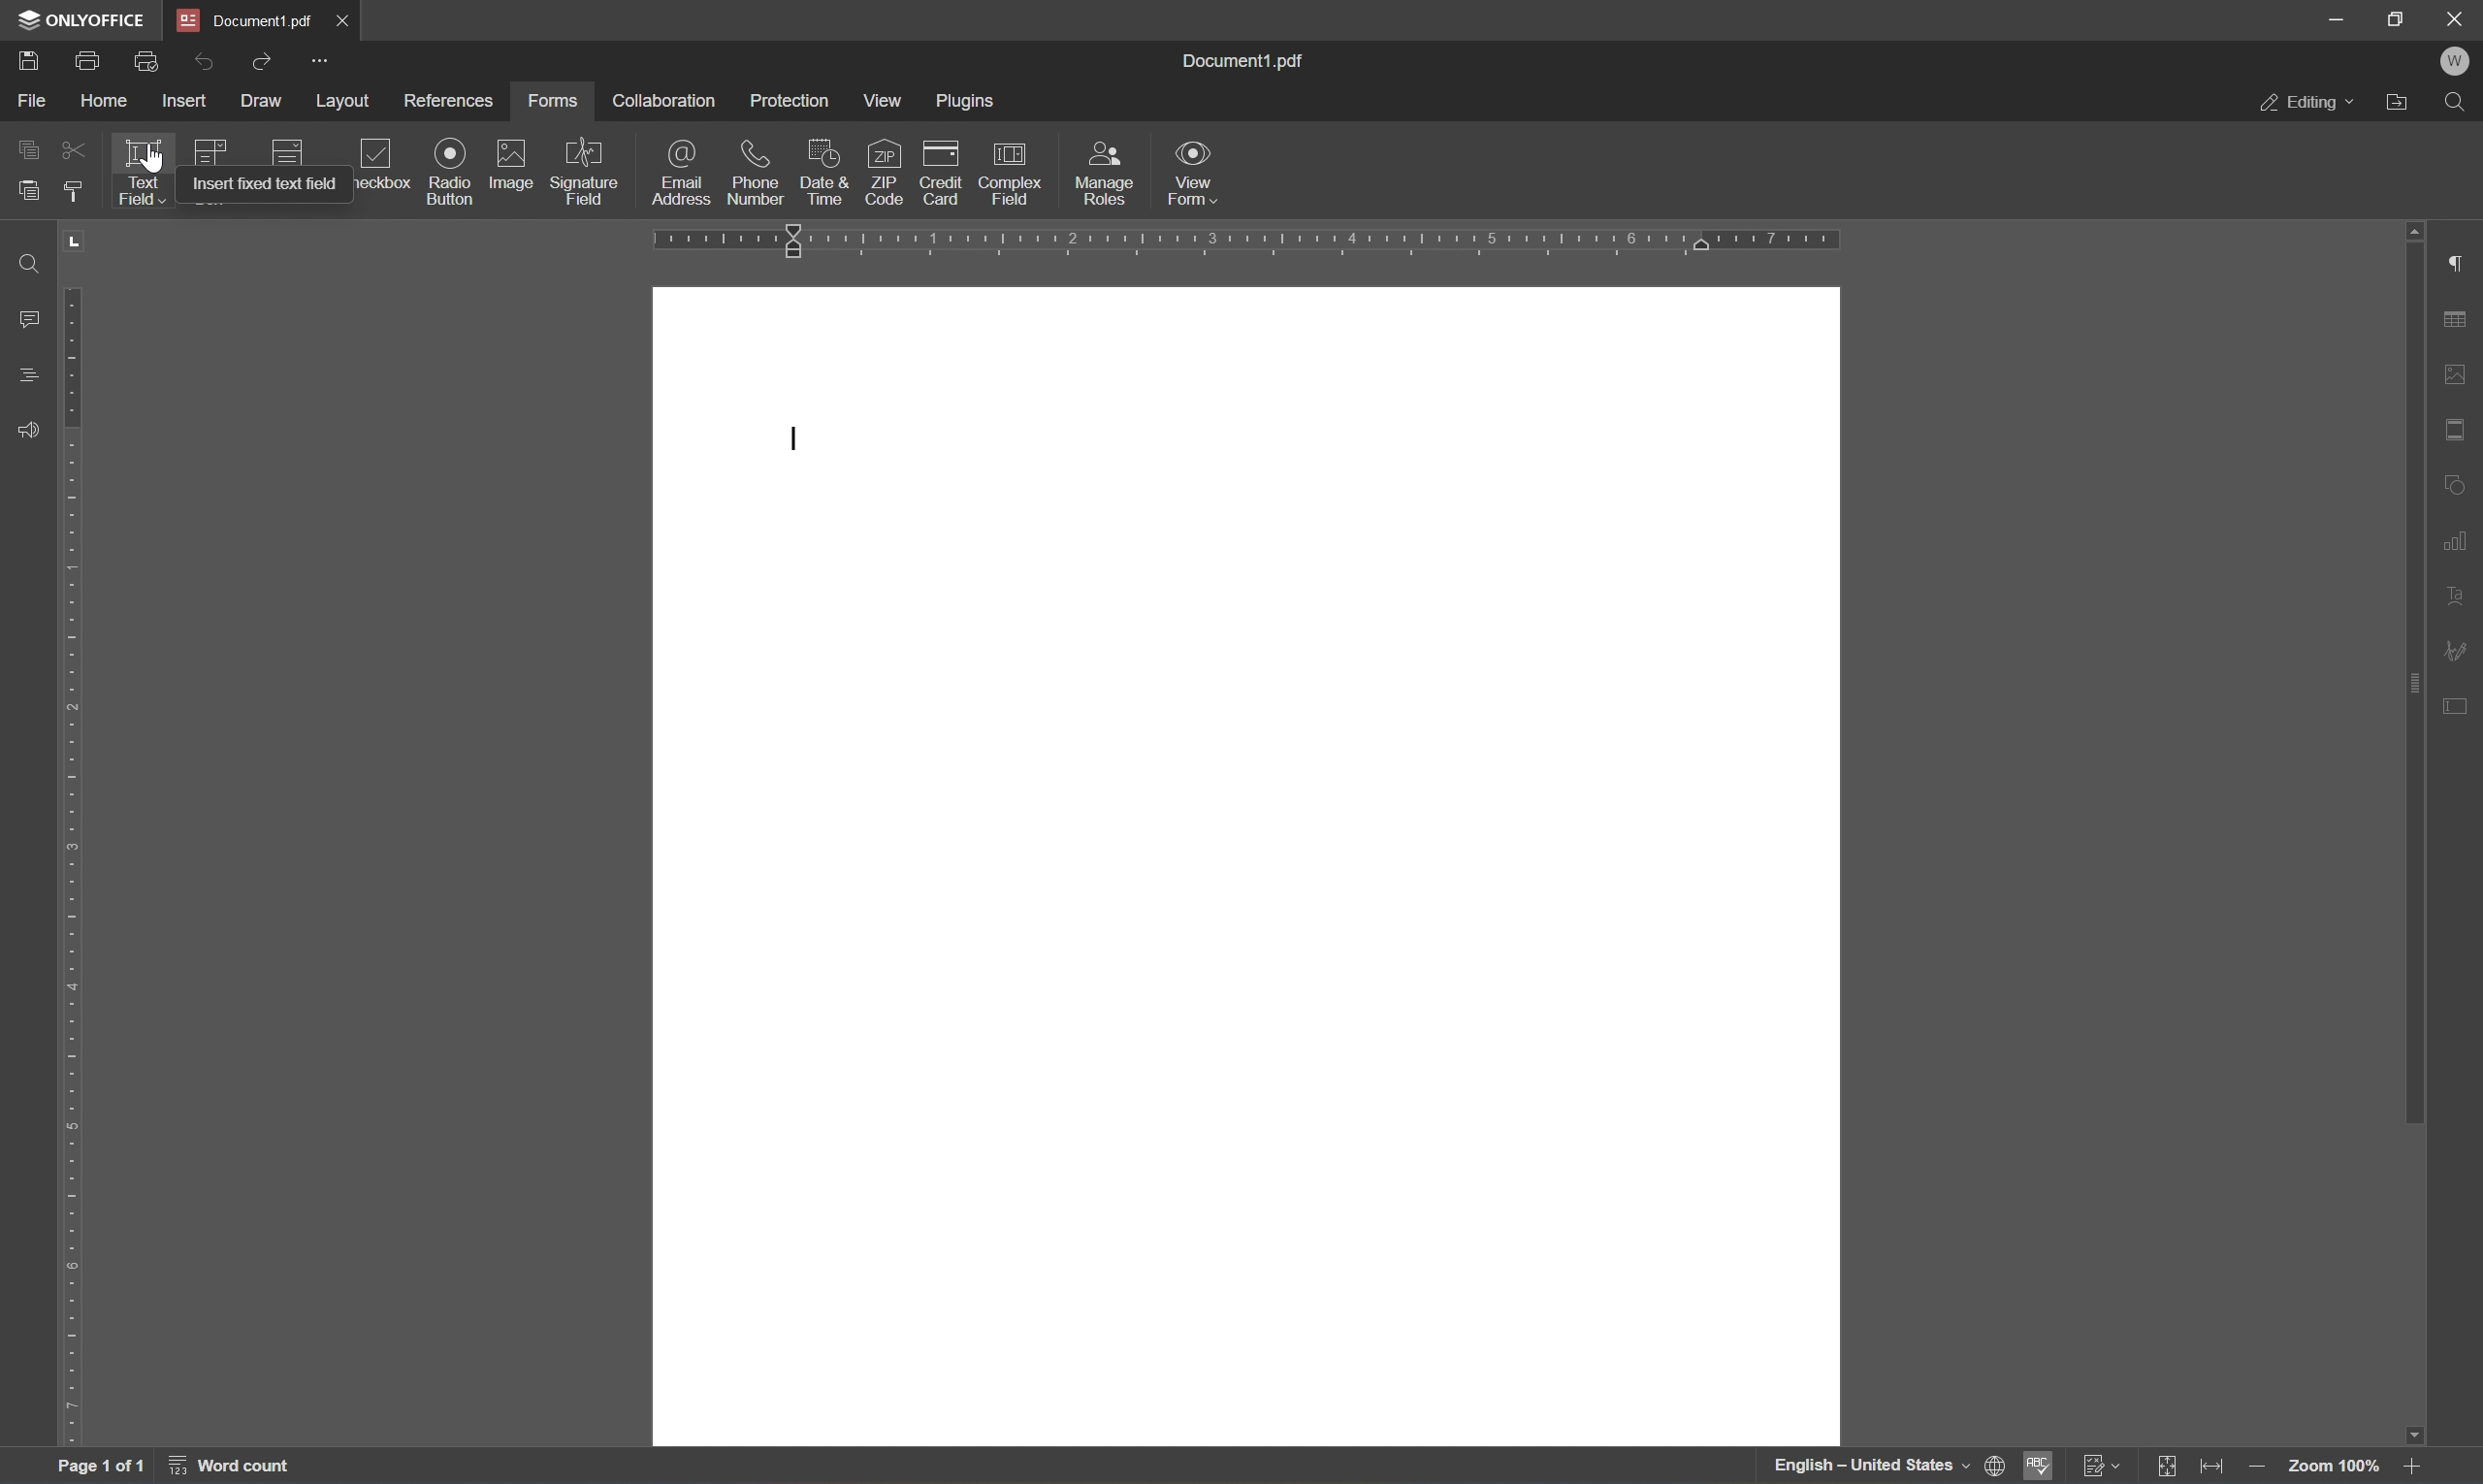 The width and height of the screenshot is (2483, 1484). What do you see at coordinates (587, 171) in the screenshot?
I see `signature field` at bounding box center [587, 171].